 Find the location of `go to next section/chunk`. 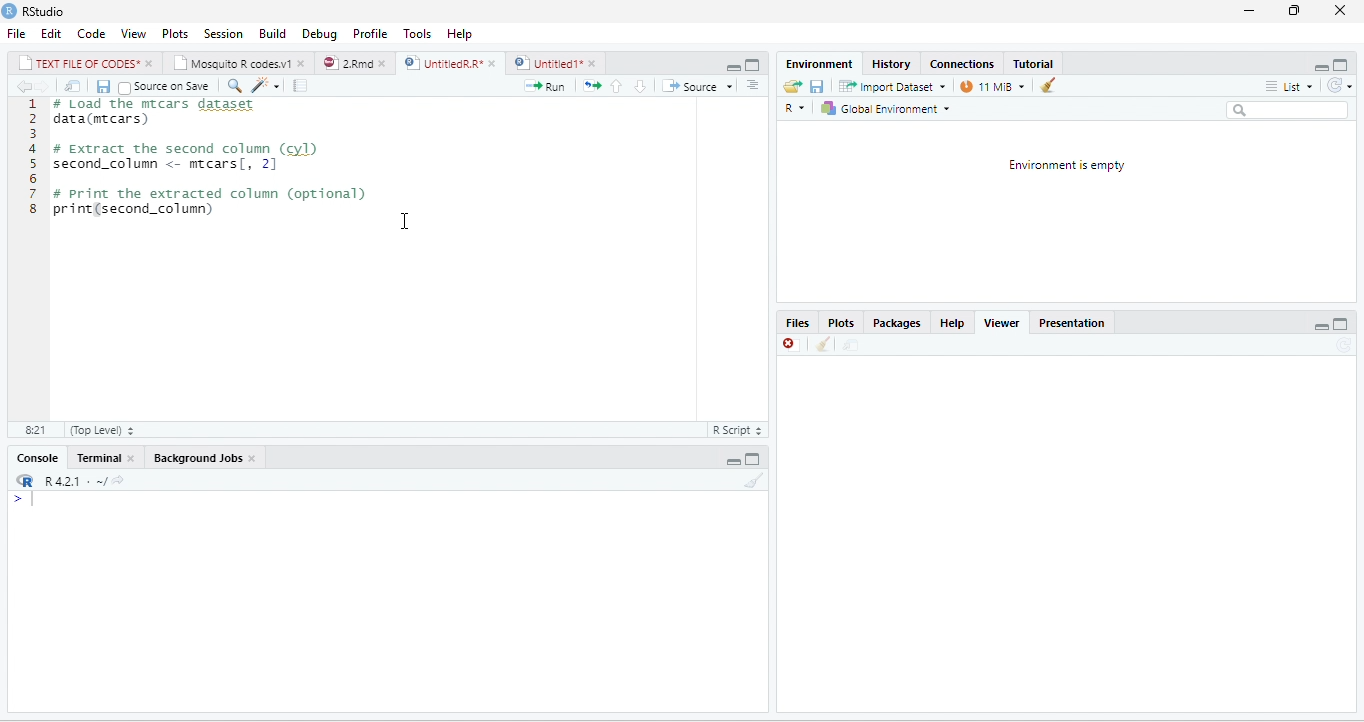

go to next section/chunk is located at coordinates (639, 85).